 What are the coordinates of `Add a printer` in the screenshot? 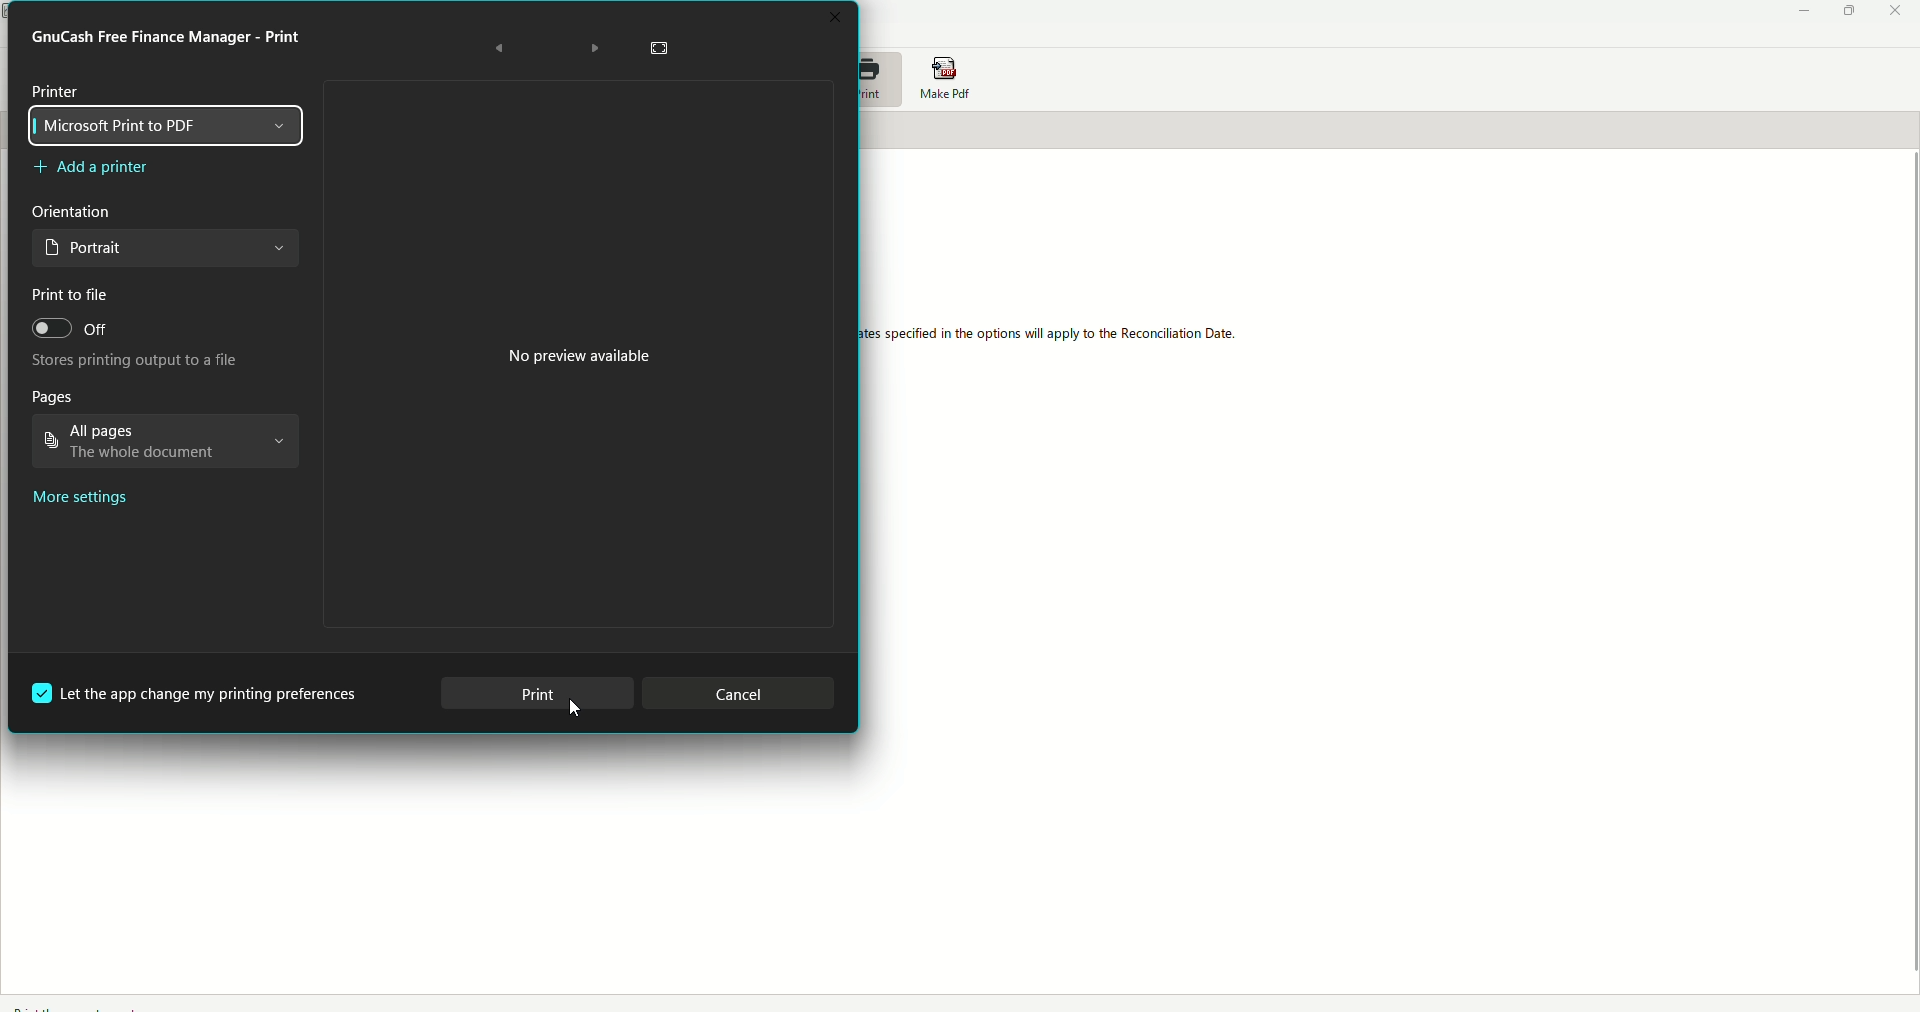 It's located at (98, 171).